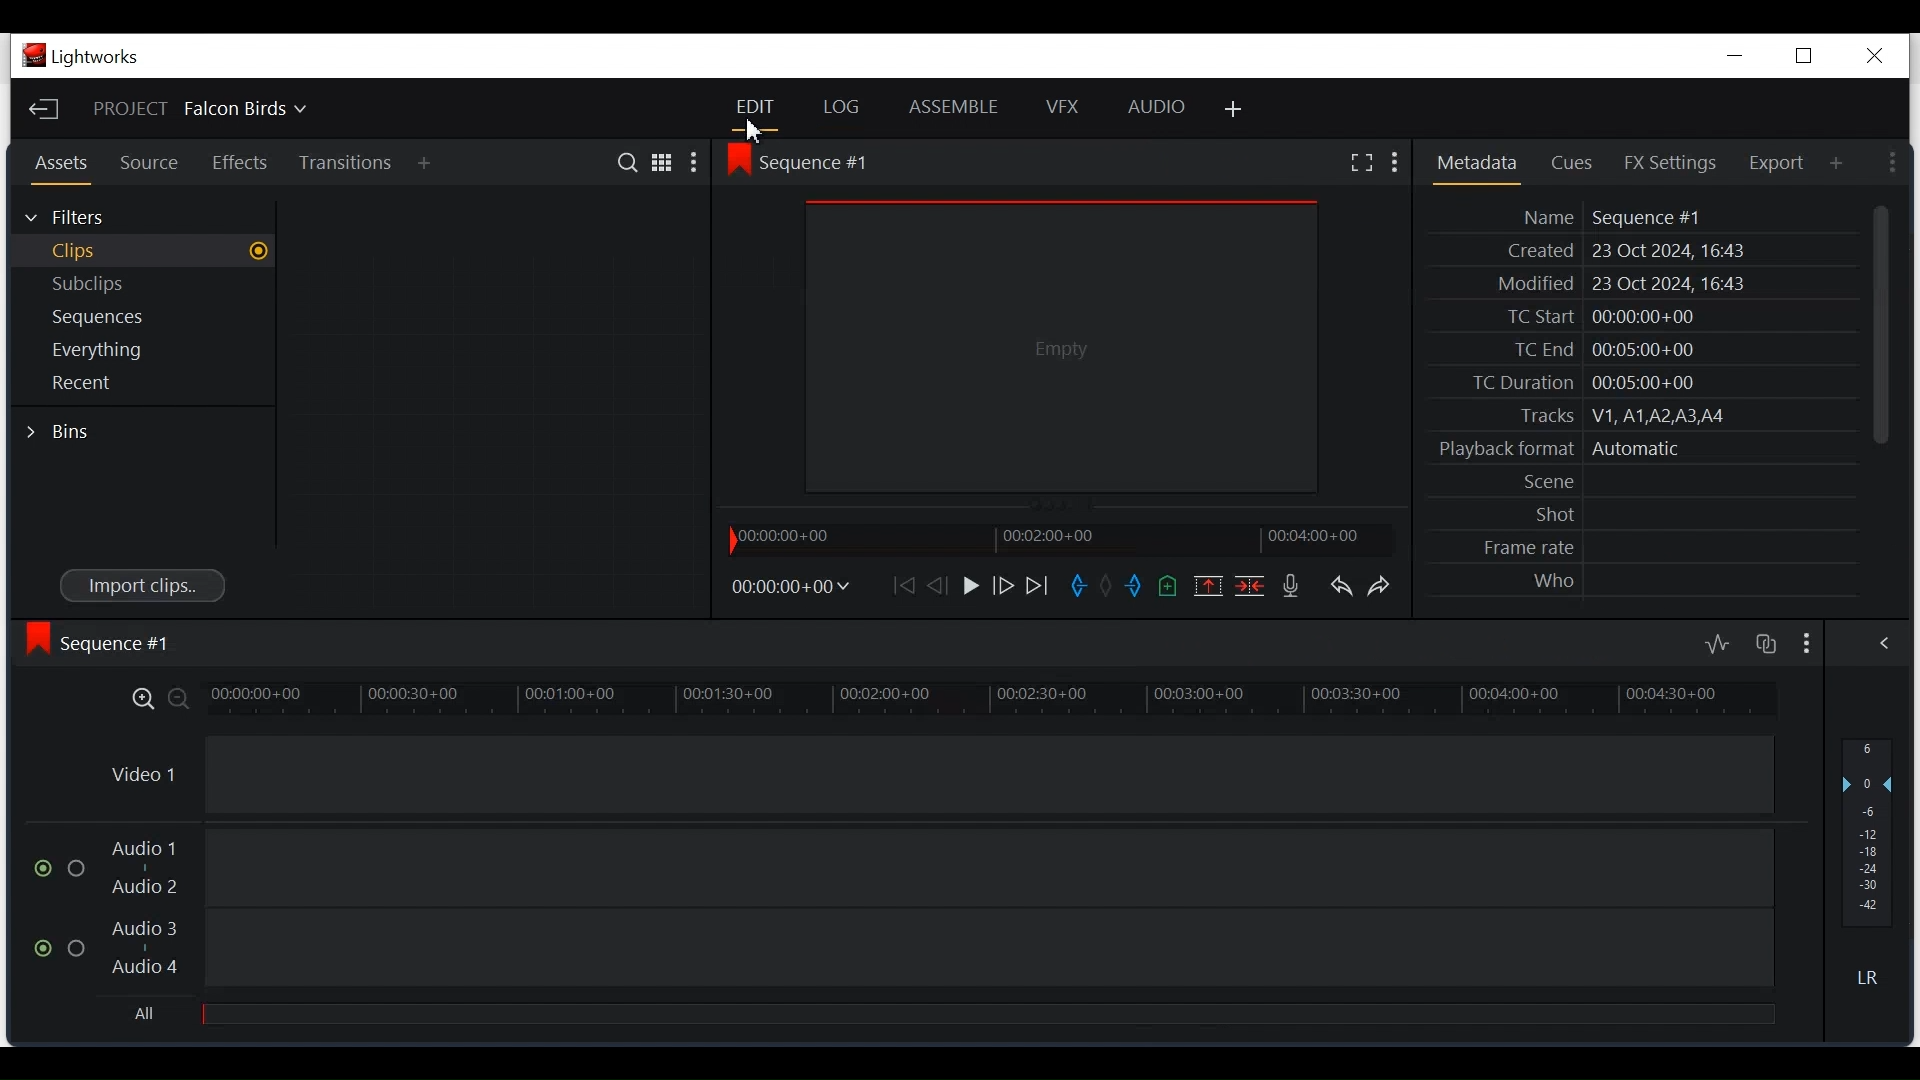  I want to click on Audio output level dB, so click(1867, 835).